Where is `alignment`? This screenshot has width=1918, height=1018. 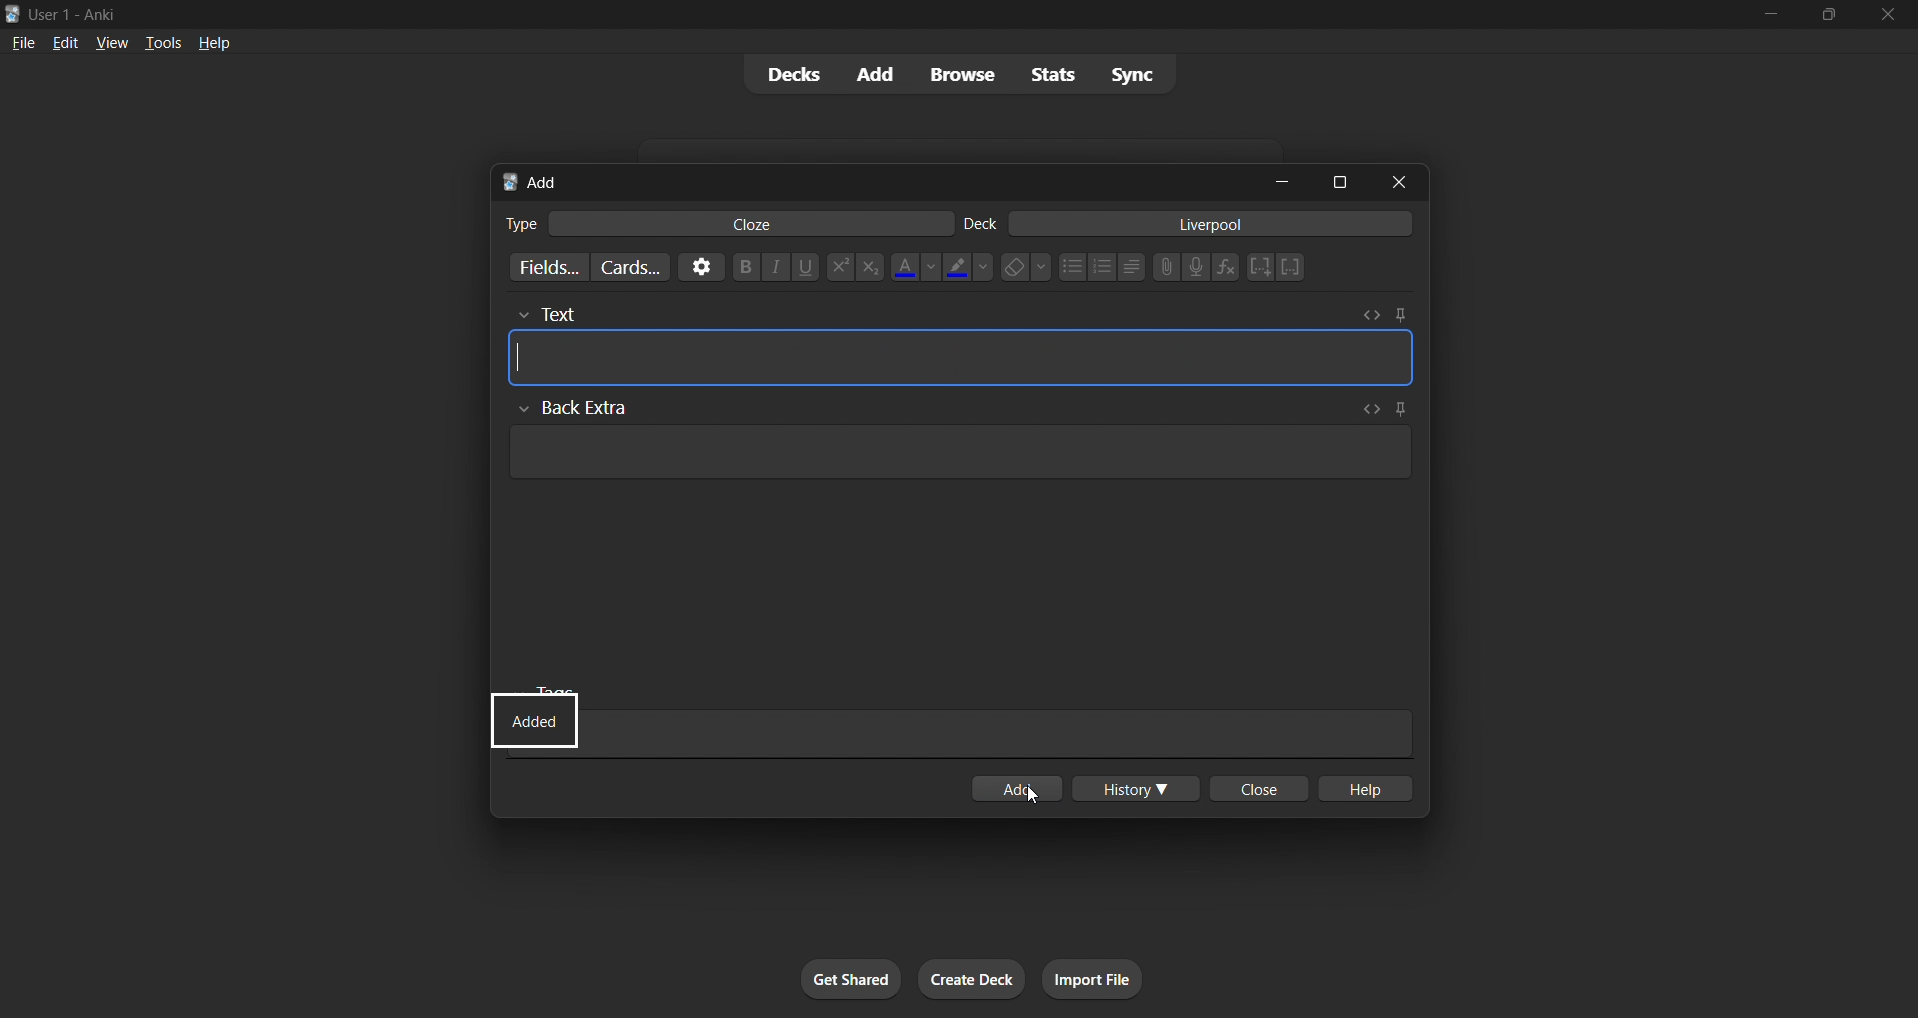
alignment is located at coordinates (1137, 271).